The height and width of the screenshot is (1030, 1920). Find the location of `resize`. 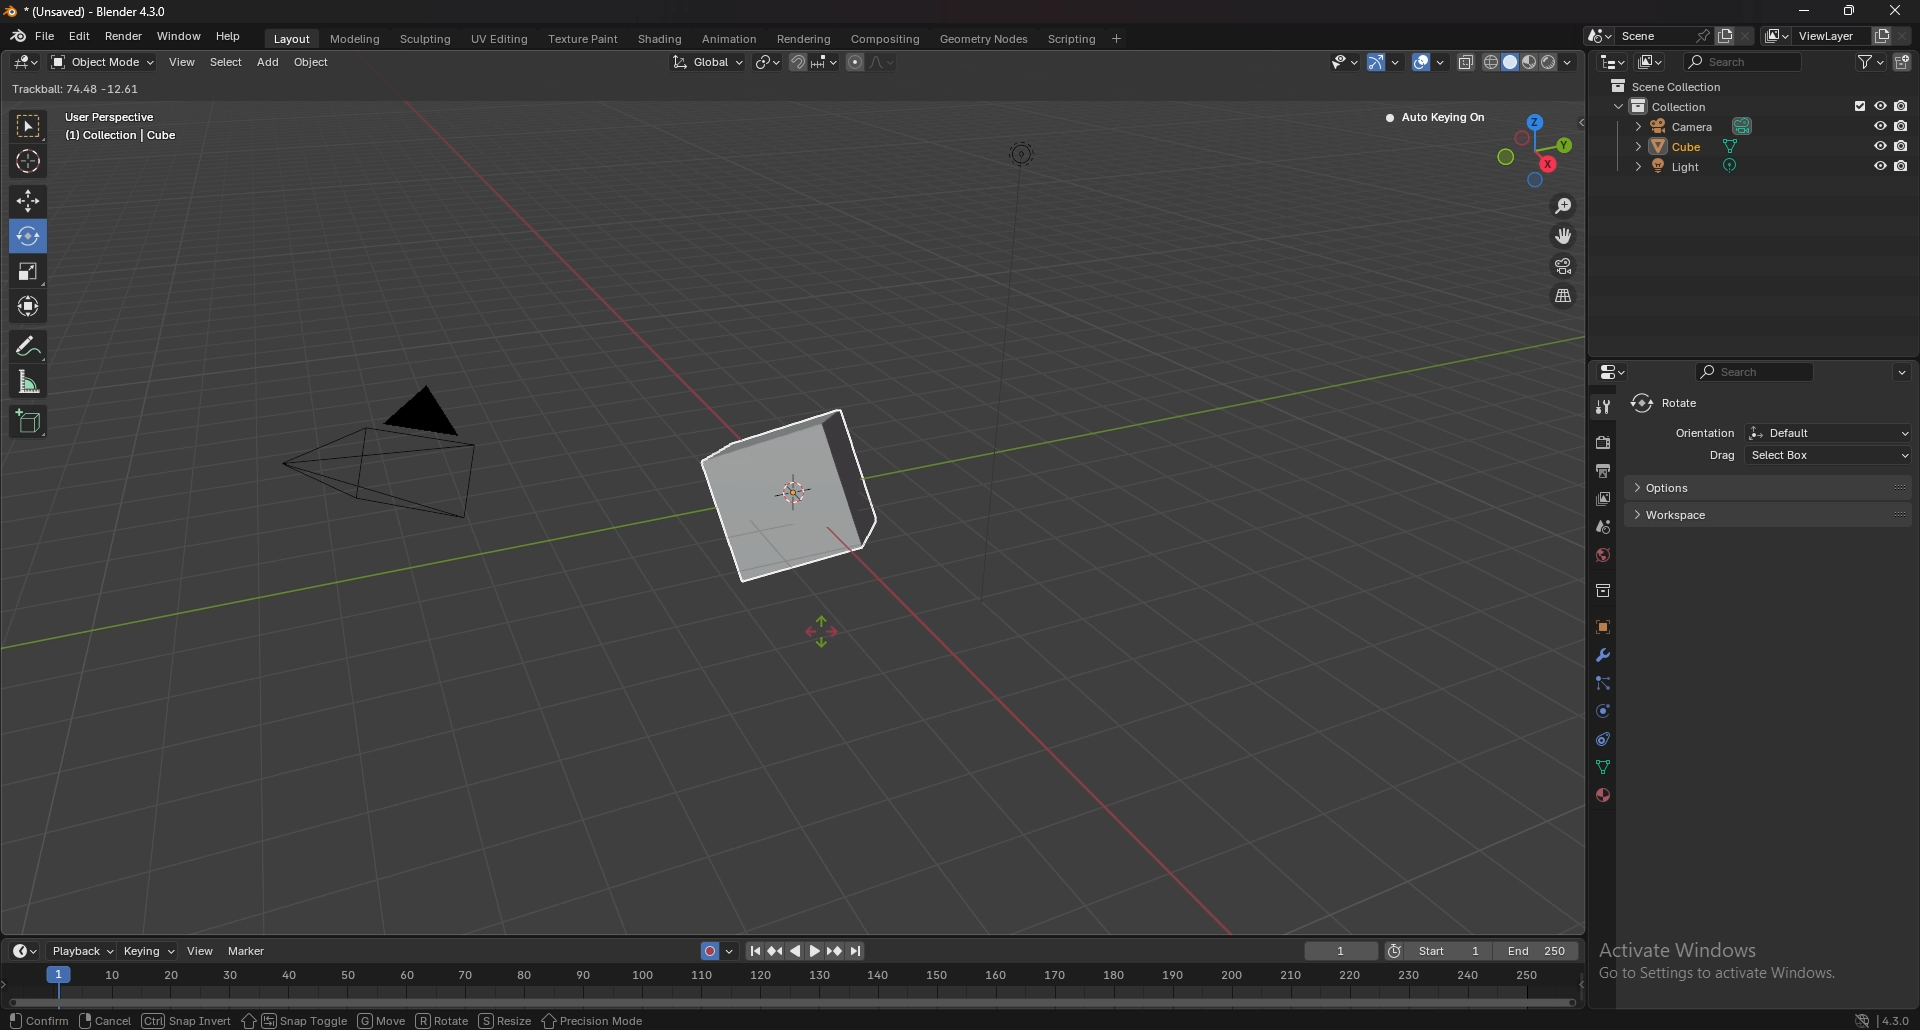

resize is located at coordinates (506, 1020).